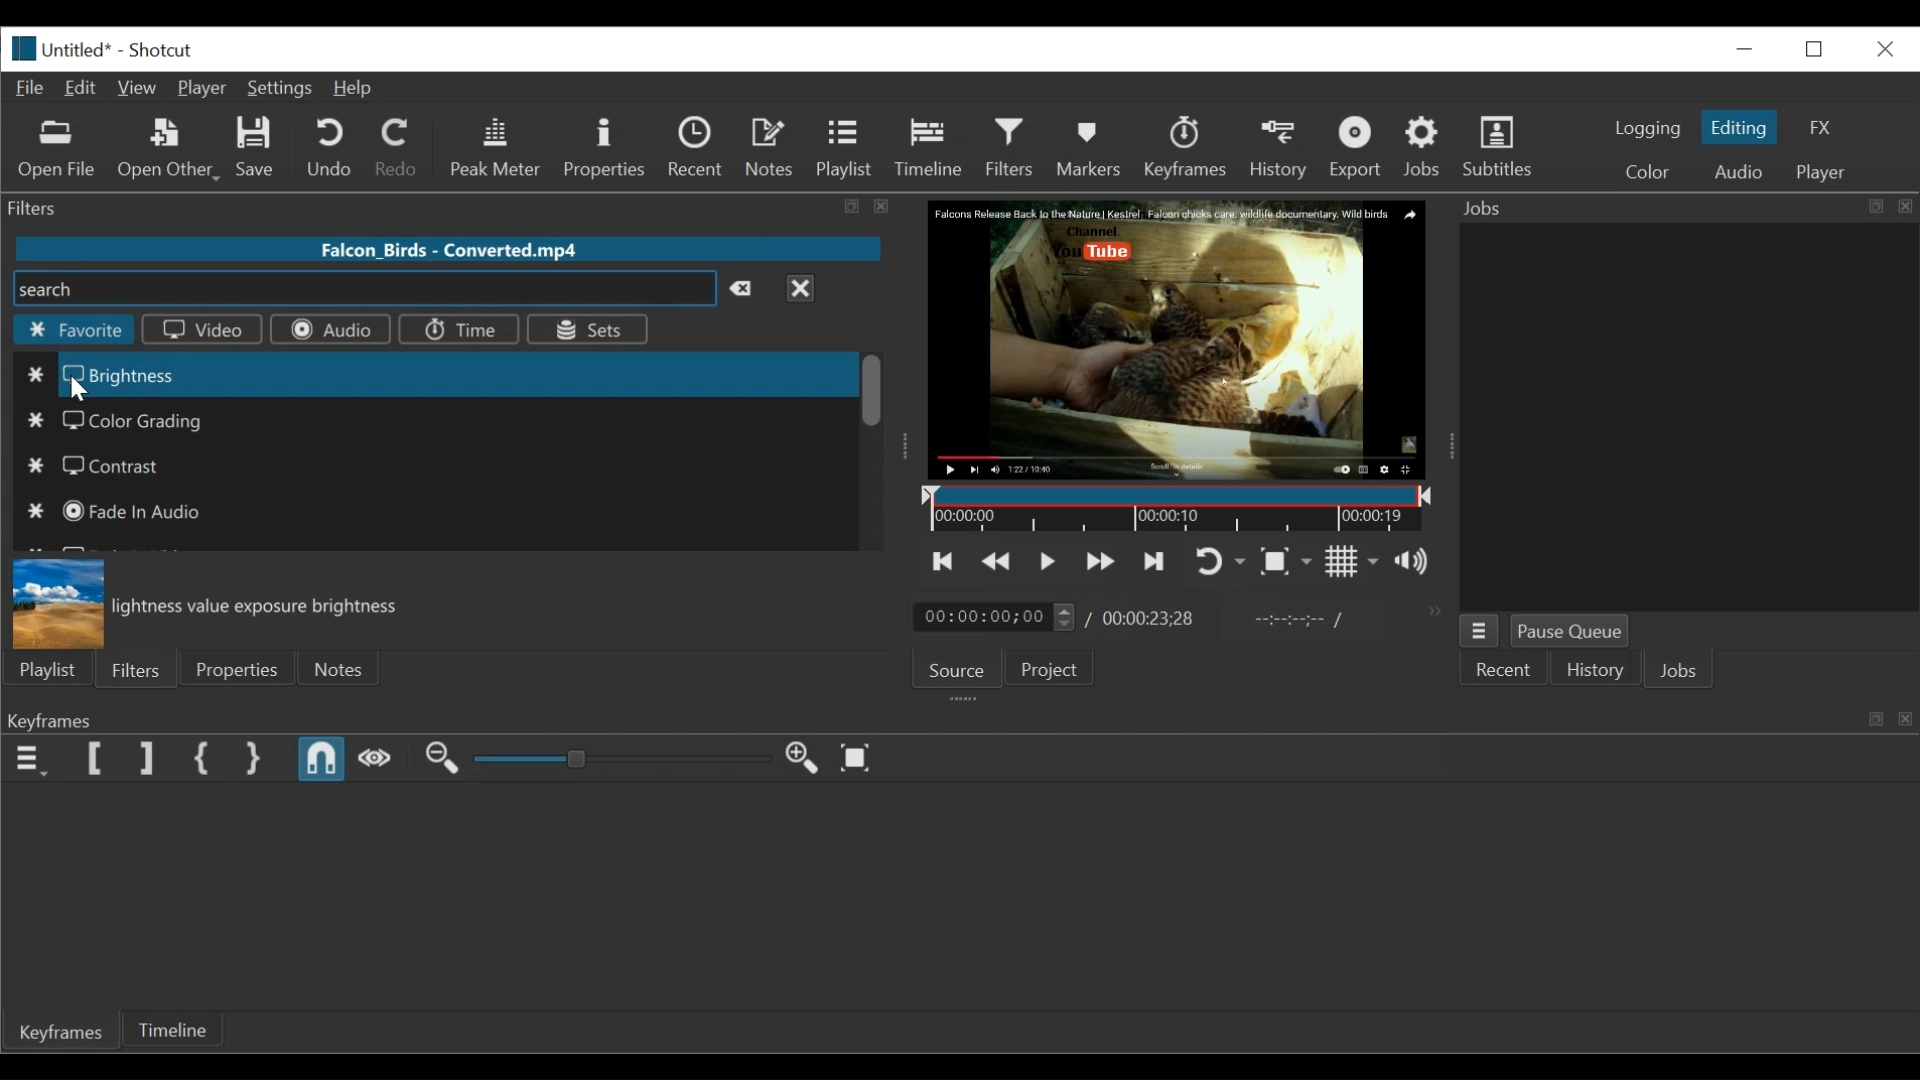 The image size is (1920, 1080). What do you see at coordinates (1569, 632) in the screenshot?
I see `Pause Queue` at bounding box center [1569, 632].